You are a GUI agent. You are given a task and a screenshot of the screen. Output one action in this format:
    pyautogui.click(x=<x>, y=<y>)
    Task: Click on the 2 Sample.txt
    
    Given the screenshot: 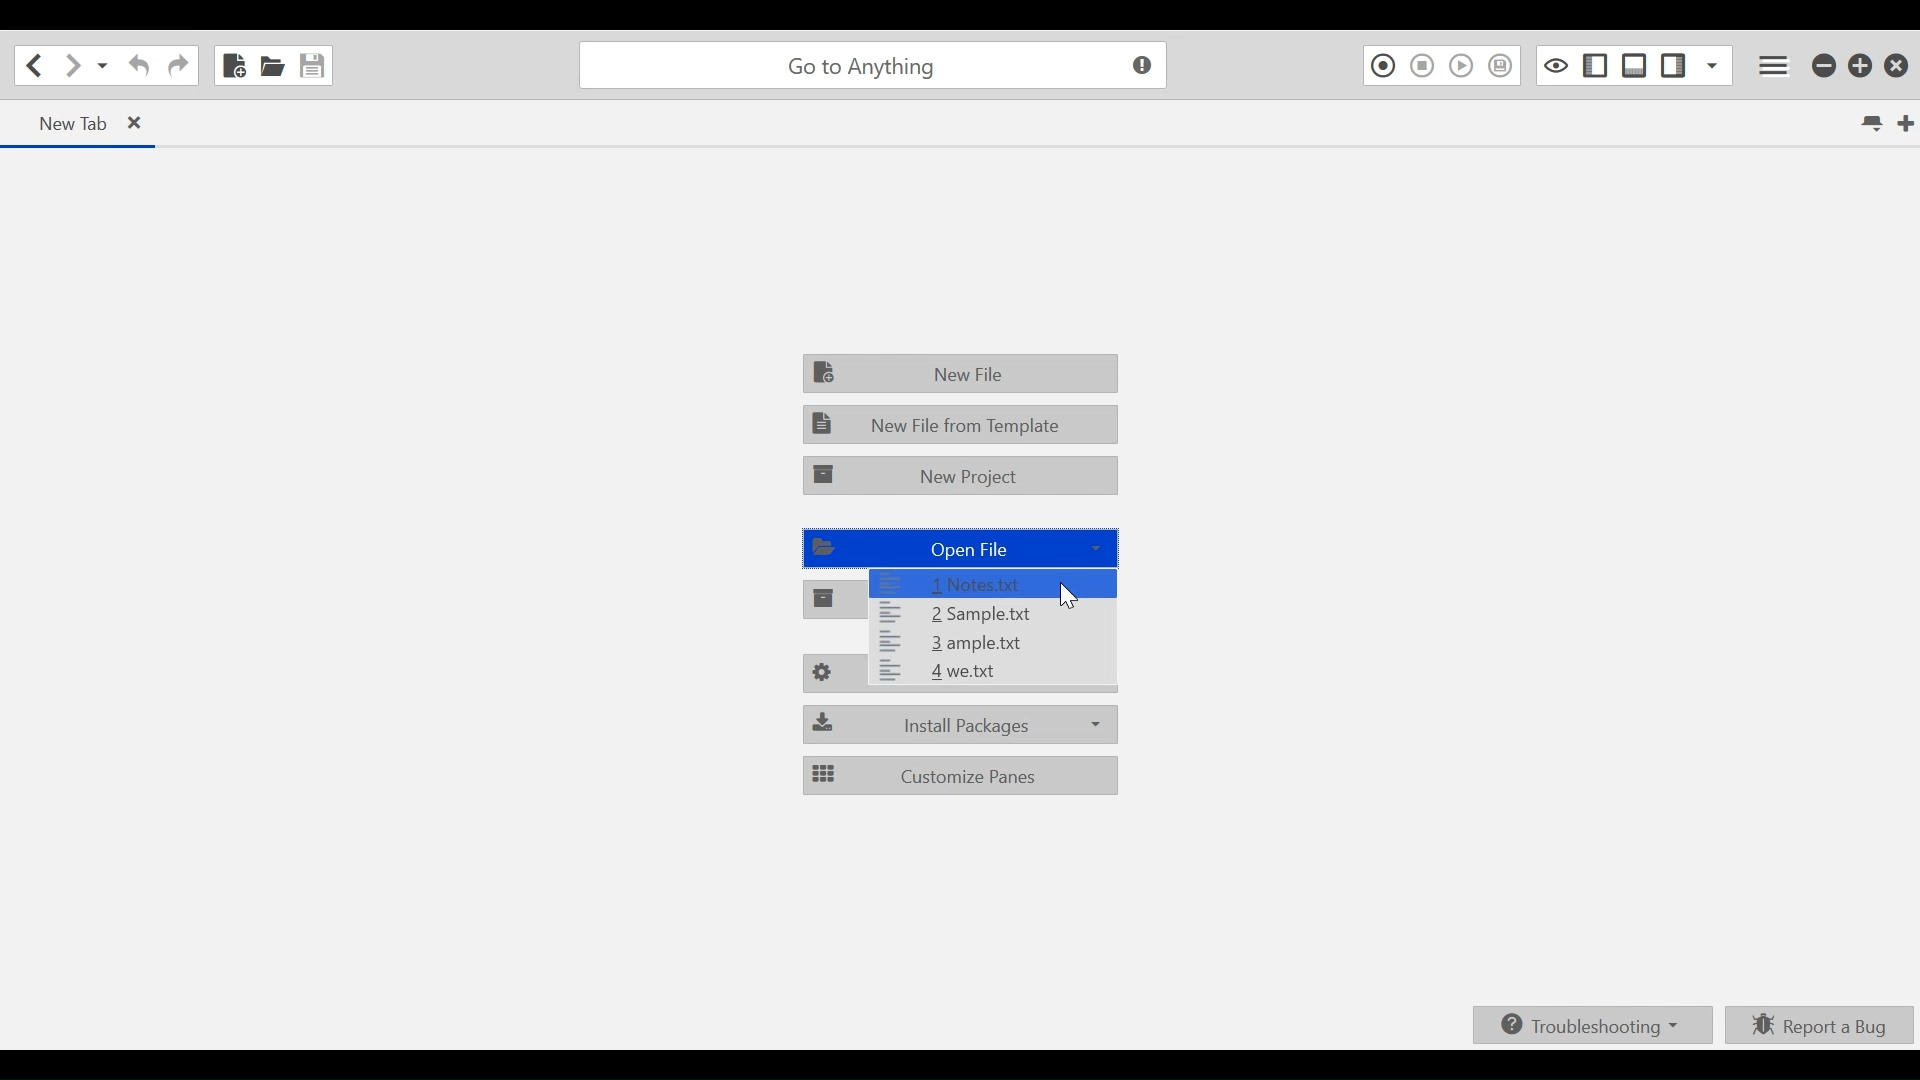 What is the action you would take?
    pyautogui.click(x=989, y=614)
    